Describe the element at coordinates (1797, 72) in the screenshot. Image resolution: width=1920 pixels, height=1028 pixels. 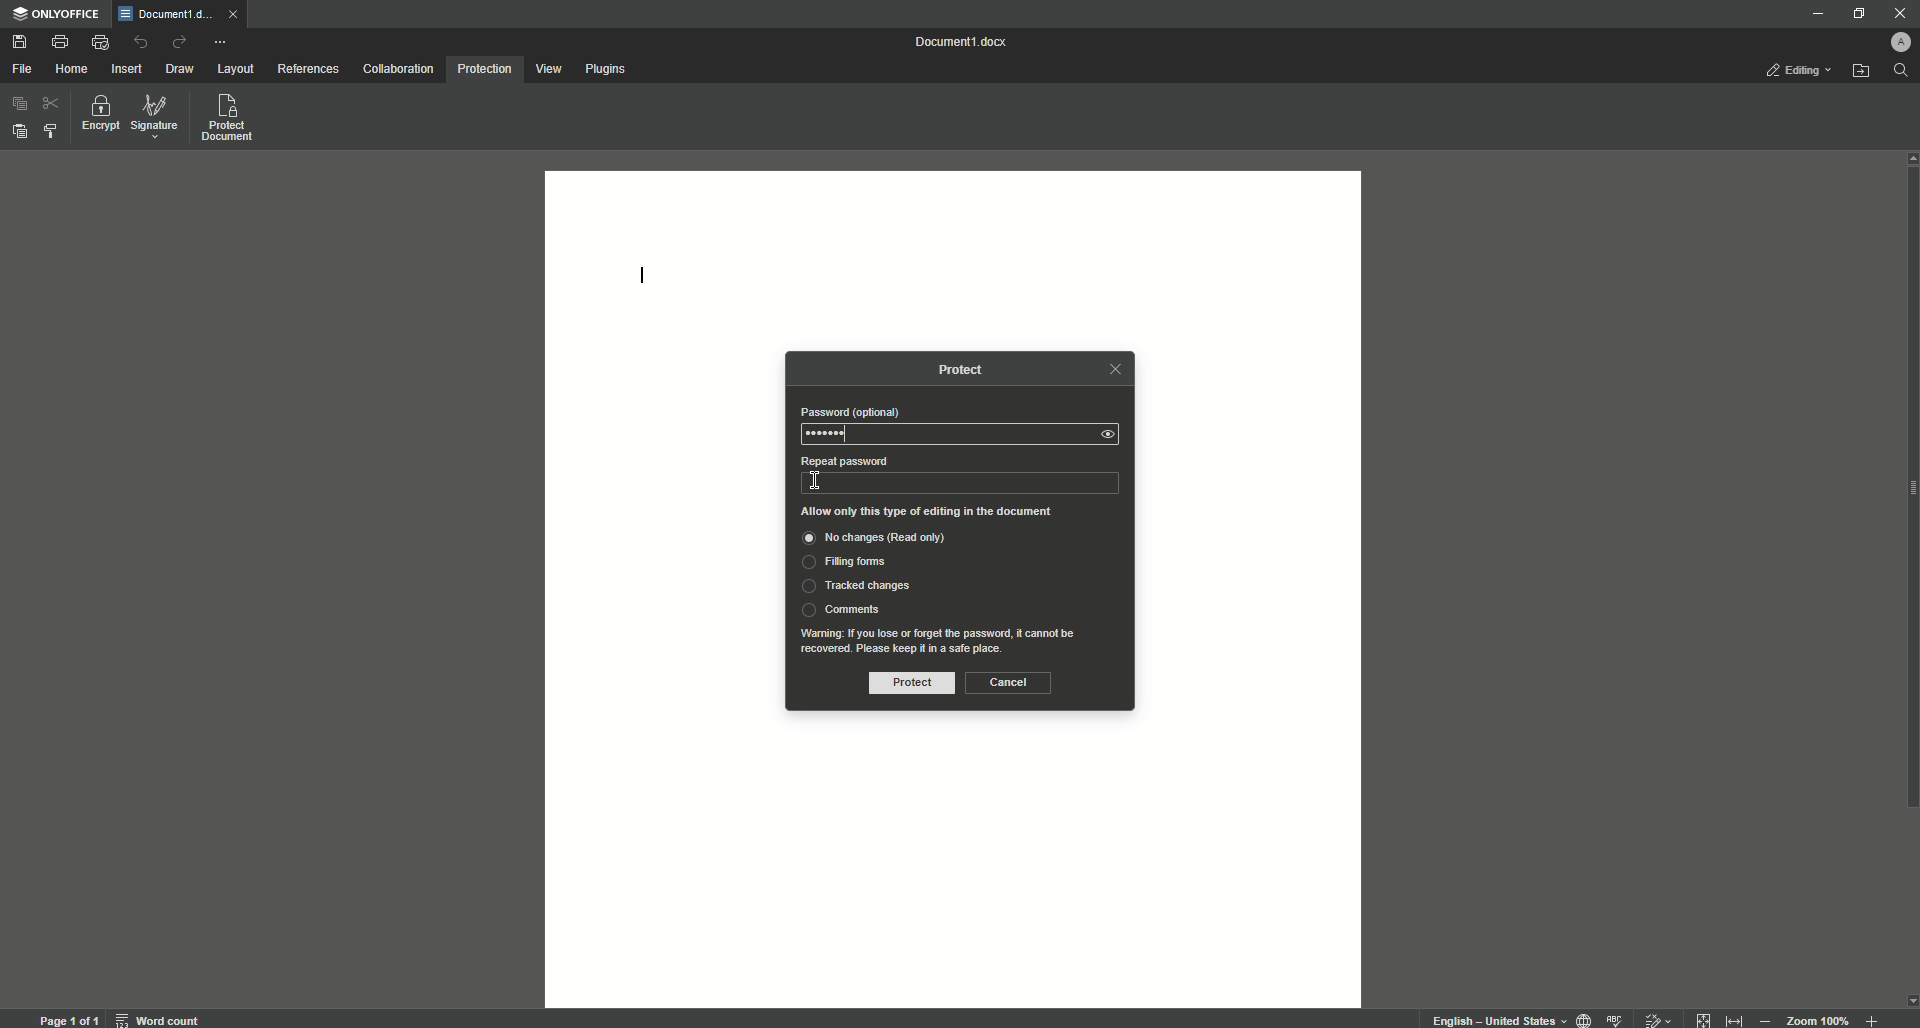
I see `Editing` at that location.